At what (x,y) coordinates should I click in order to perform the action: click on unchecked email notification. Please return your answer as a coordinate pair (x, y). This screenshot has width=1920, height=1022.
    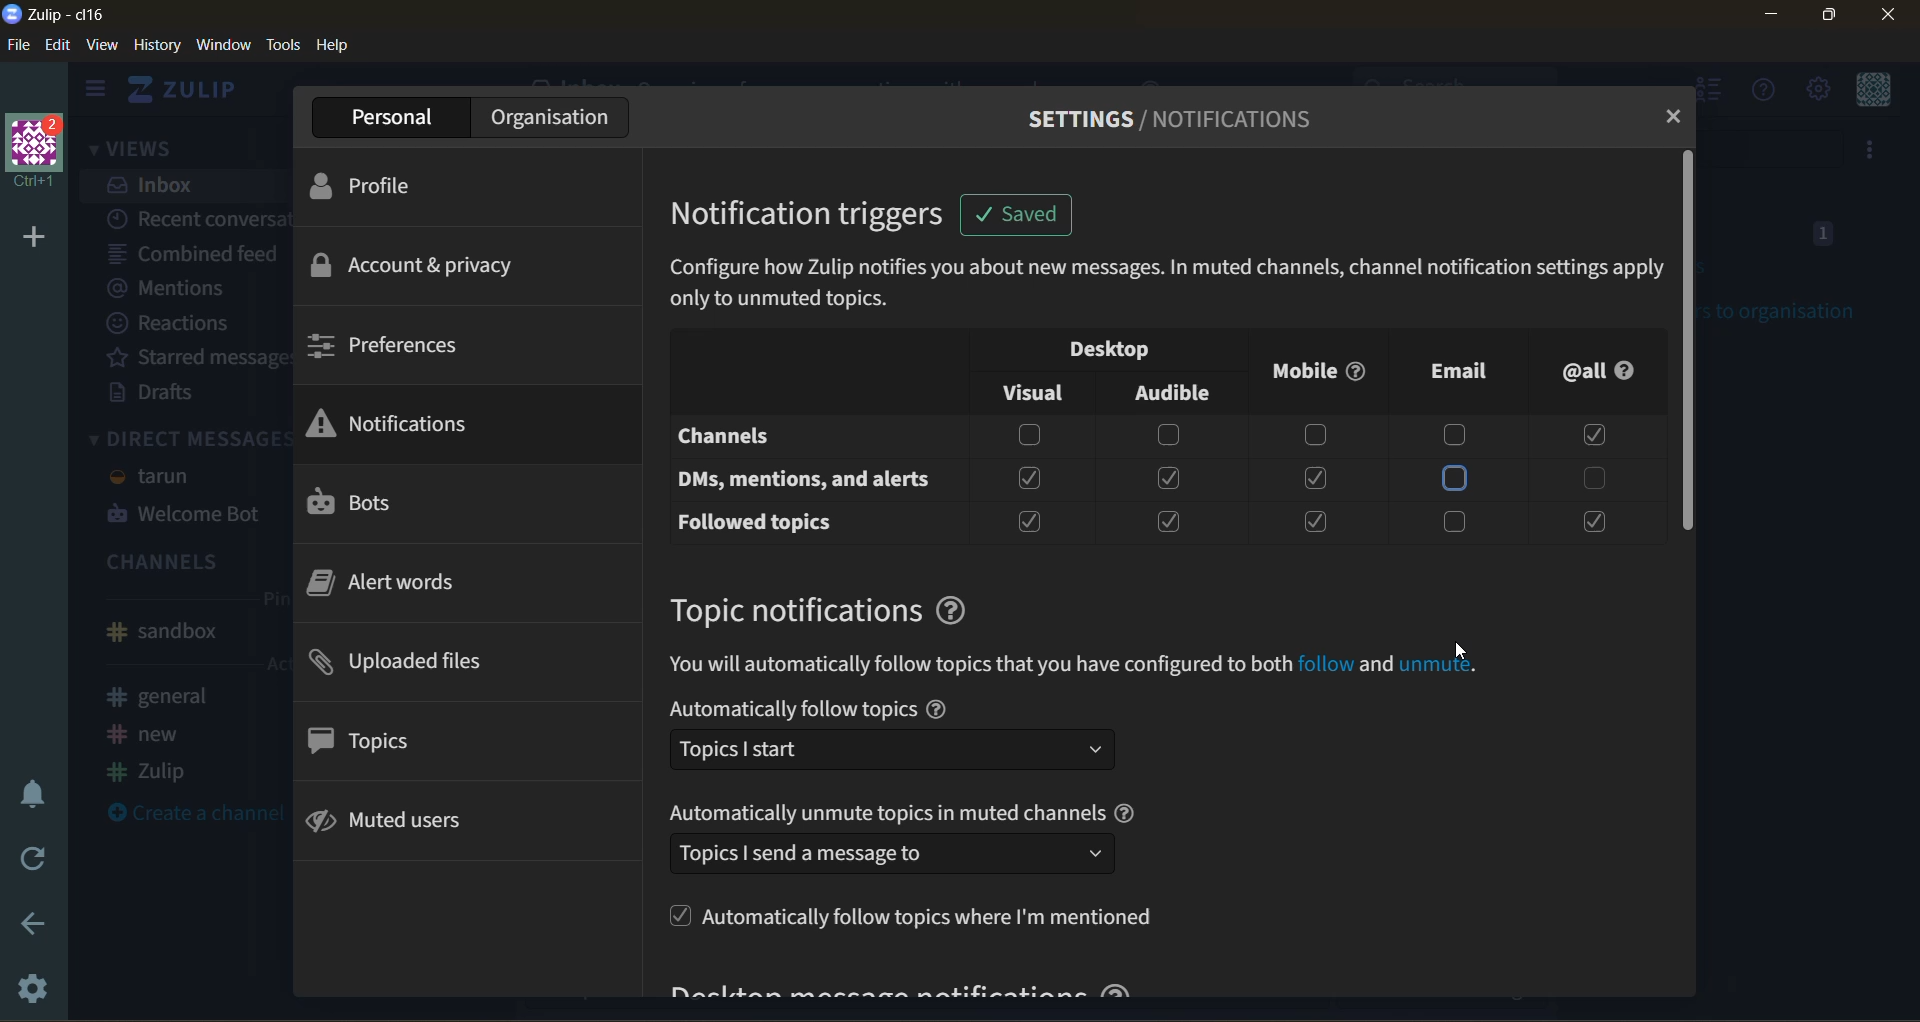
    Looking at the image, I should click on (1453, 478).